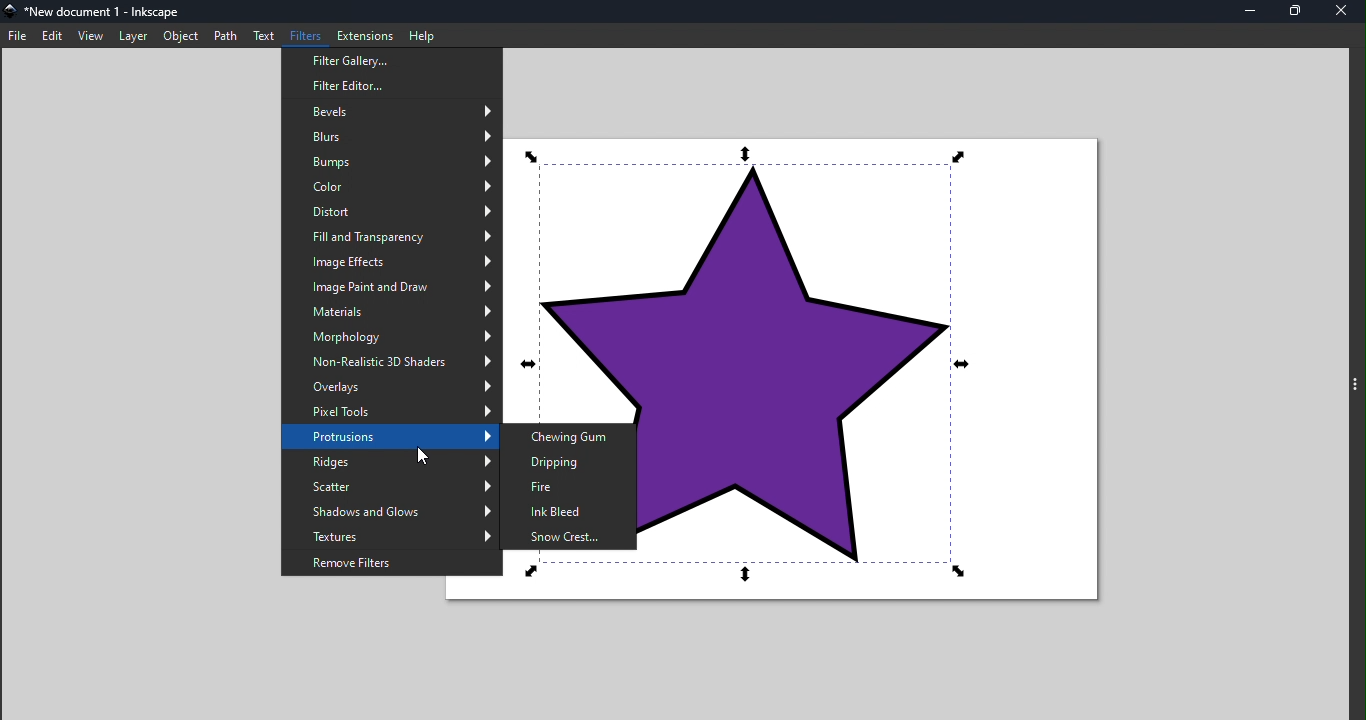 This screenshot has height=720, width=1366. Describe the element at coordinates (180, 37) in the screenshot. I see `Object` at that location.